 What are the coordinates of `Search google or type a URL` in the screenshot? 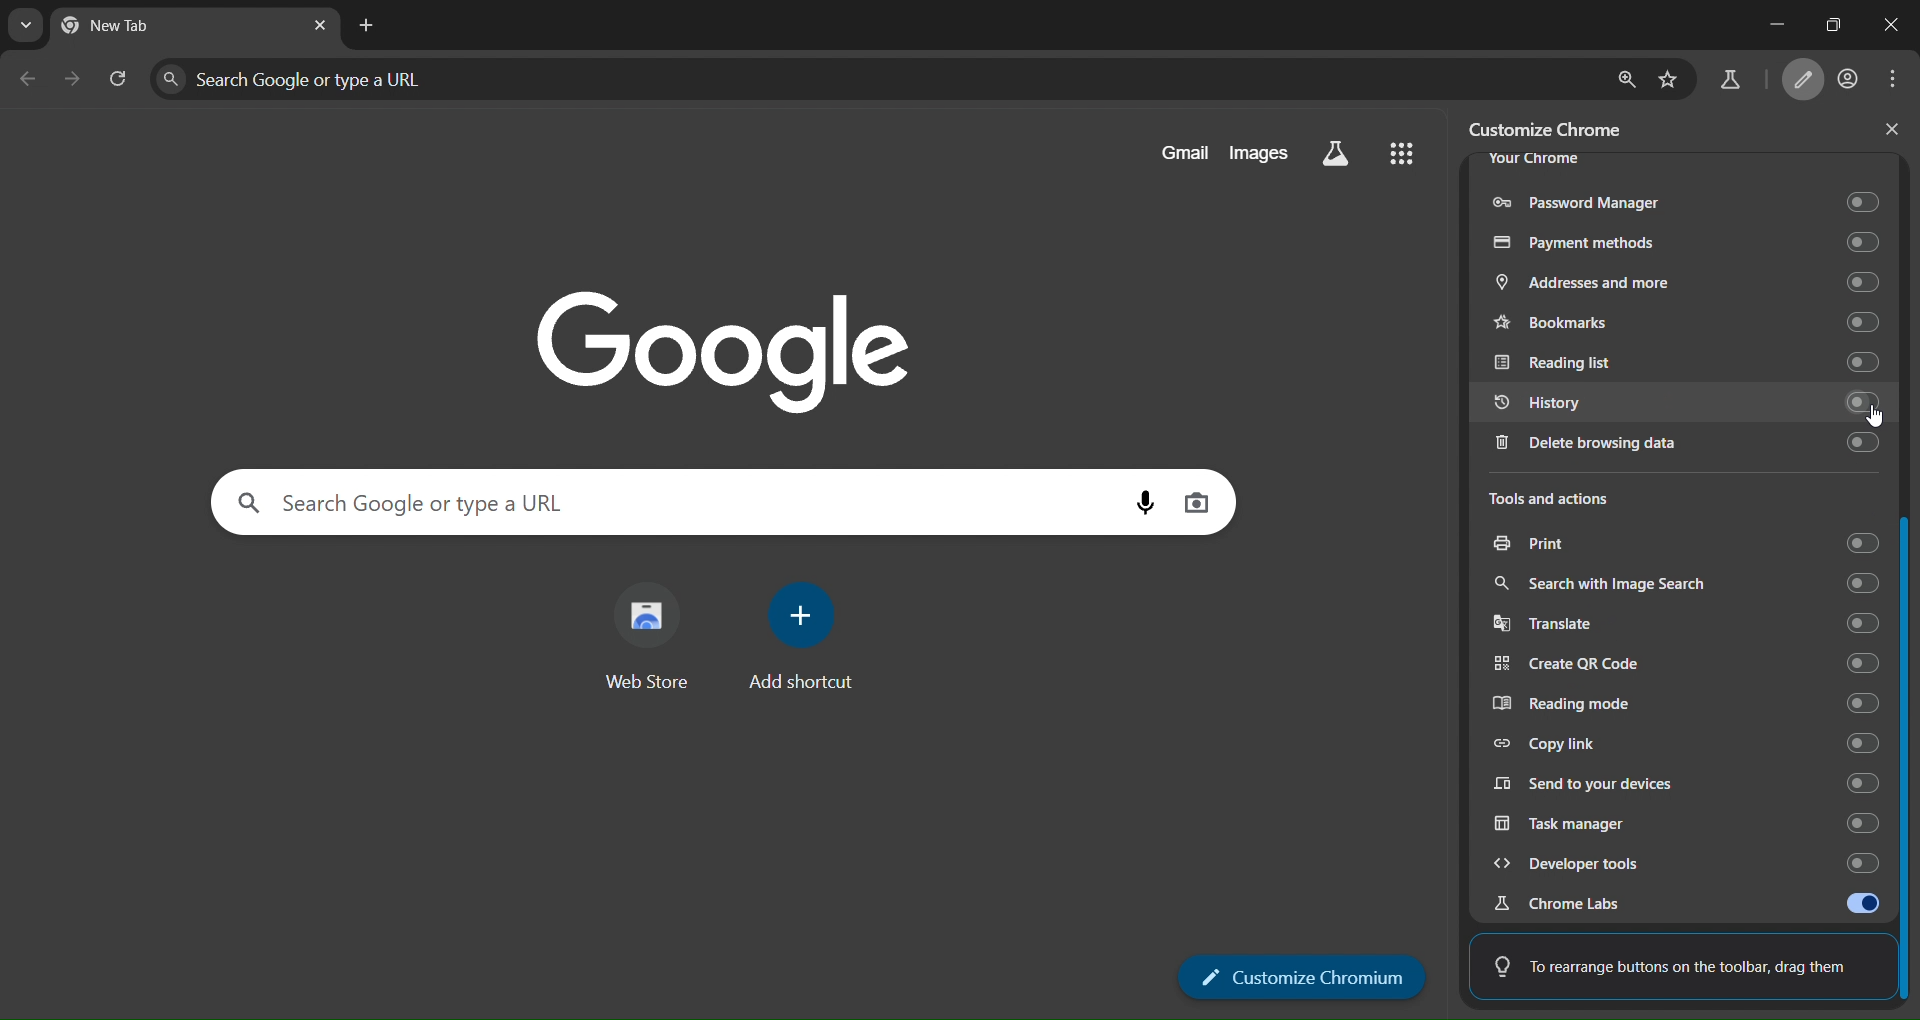 It's located at (674, 503).